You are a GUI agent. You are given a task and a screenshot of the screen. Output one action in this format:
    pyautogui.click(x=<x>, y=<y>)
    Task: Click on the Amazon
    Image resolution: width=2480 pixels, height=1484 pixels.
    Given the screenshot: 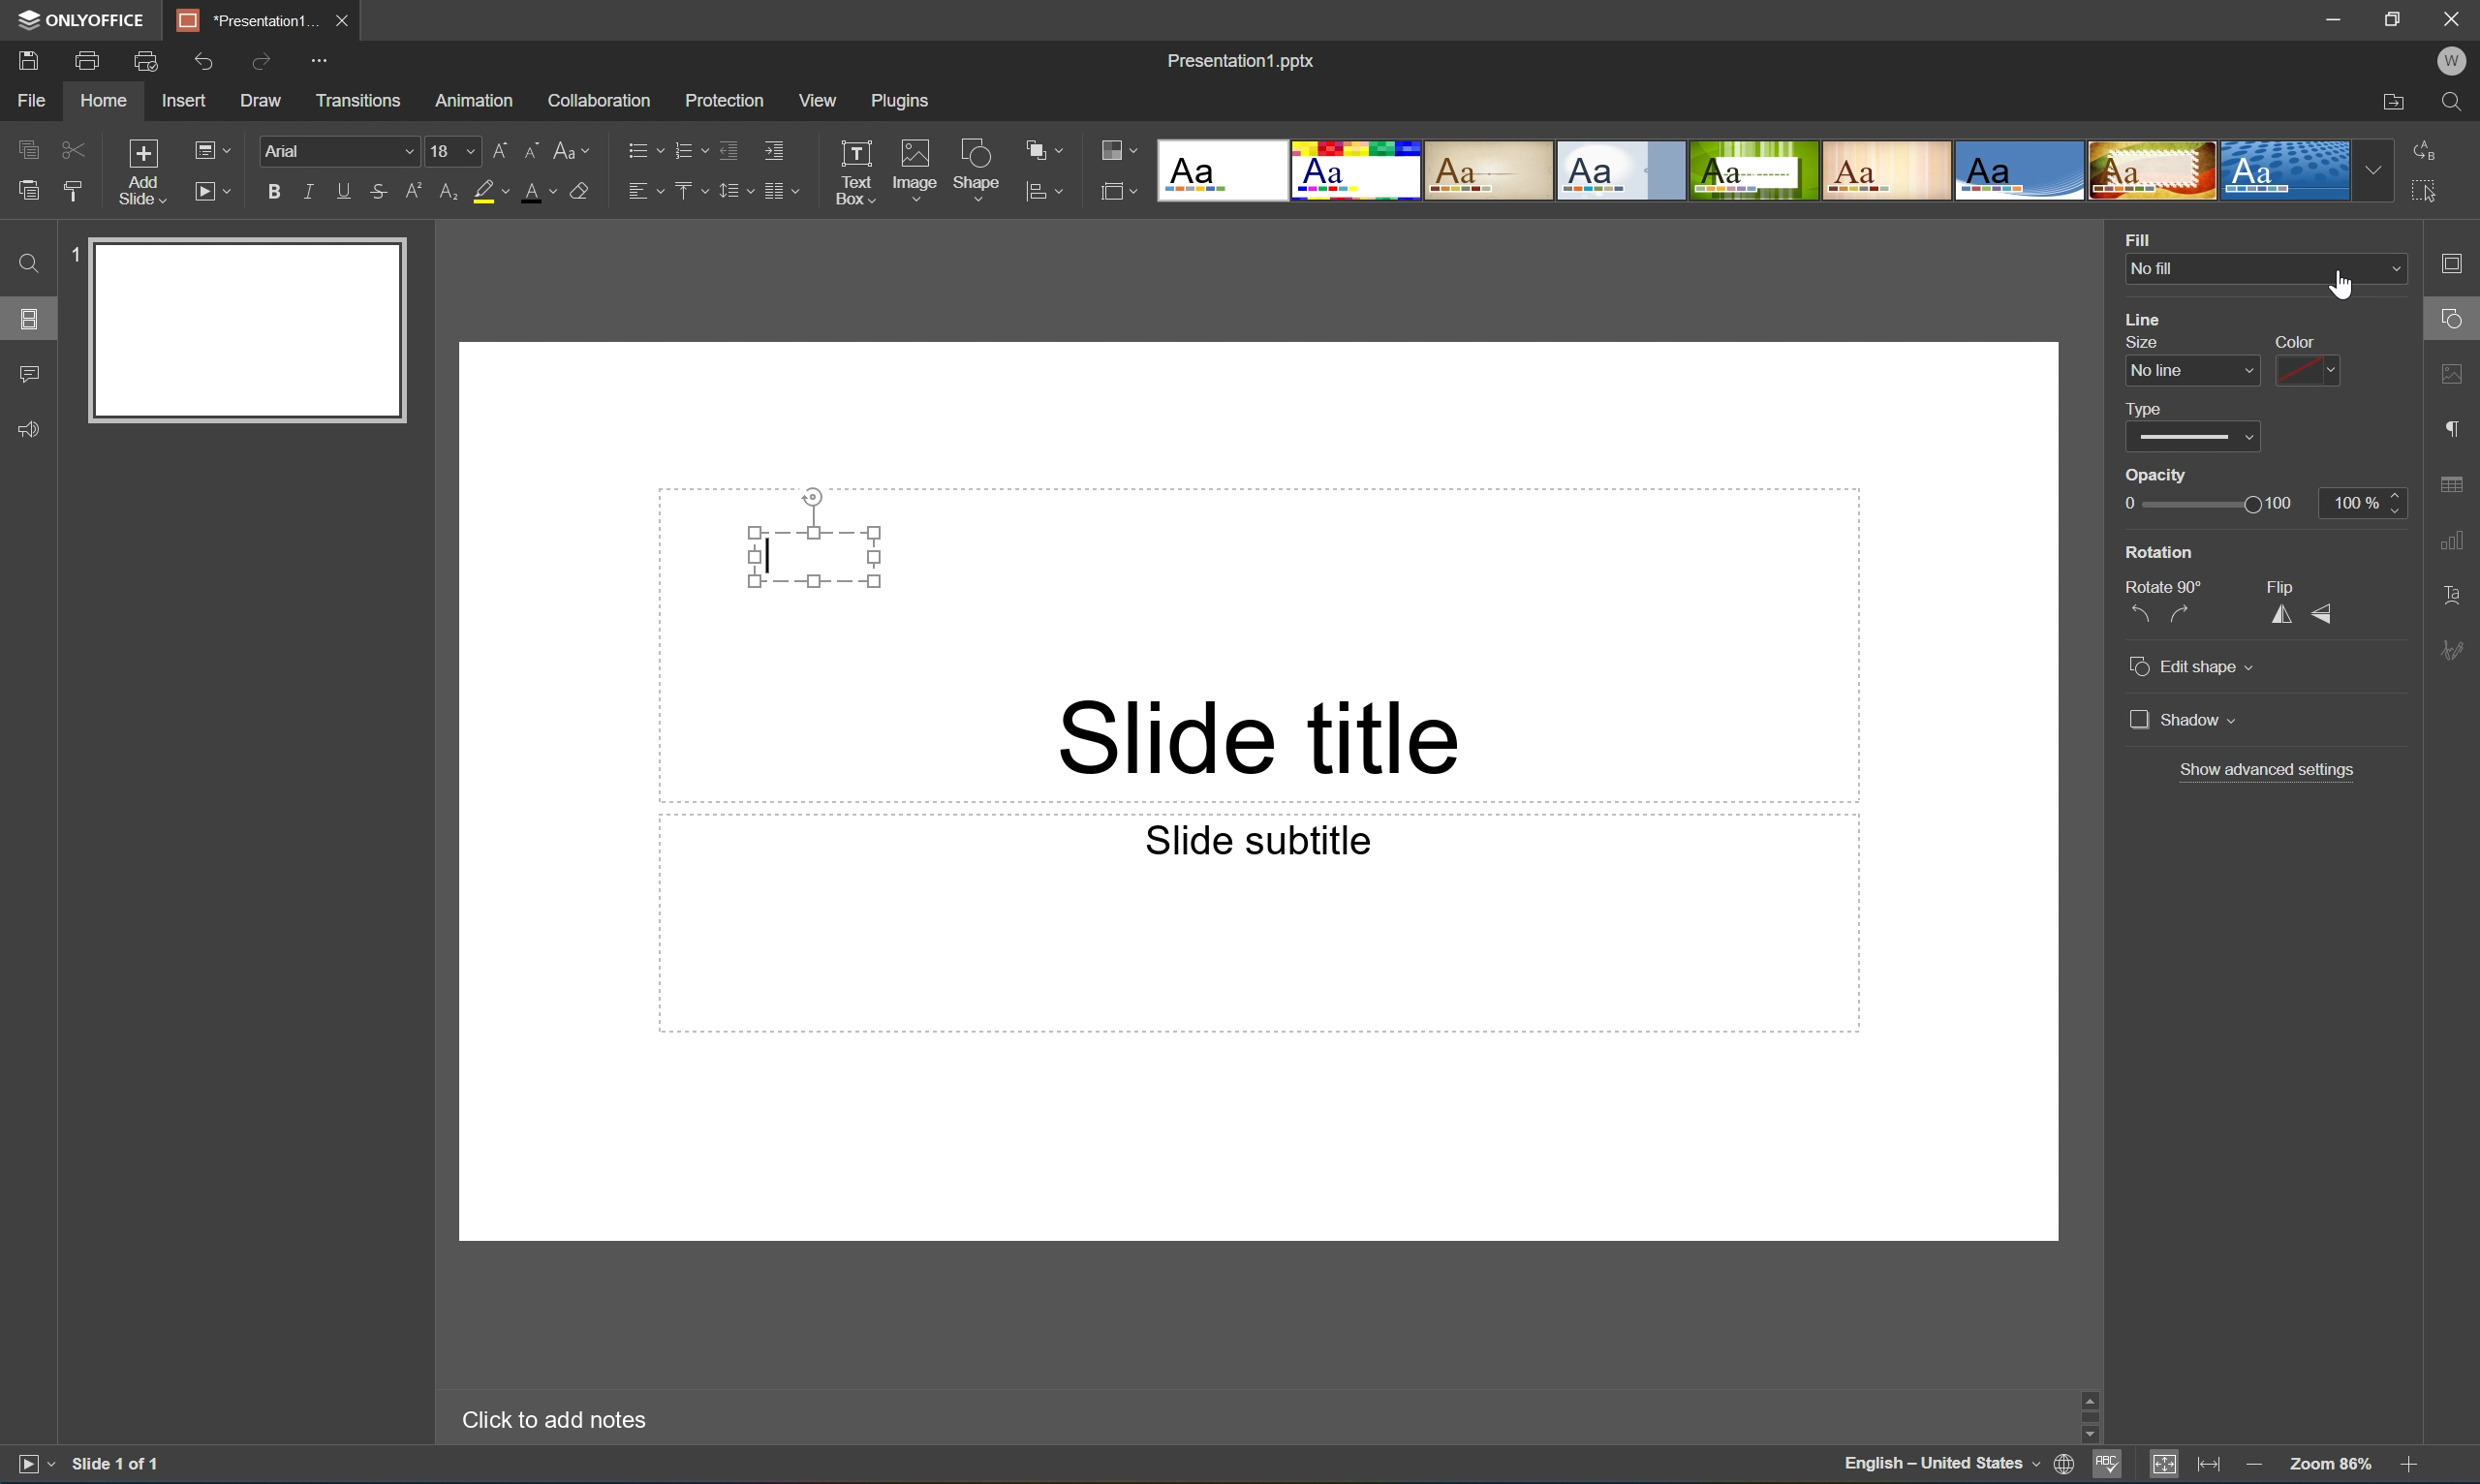 What is the action you would take?
    pyautogui.click(x=476, y=98)
    